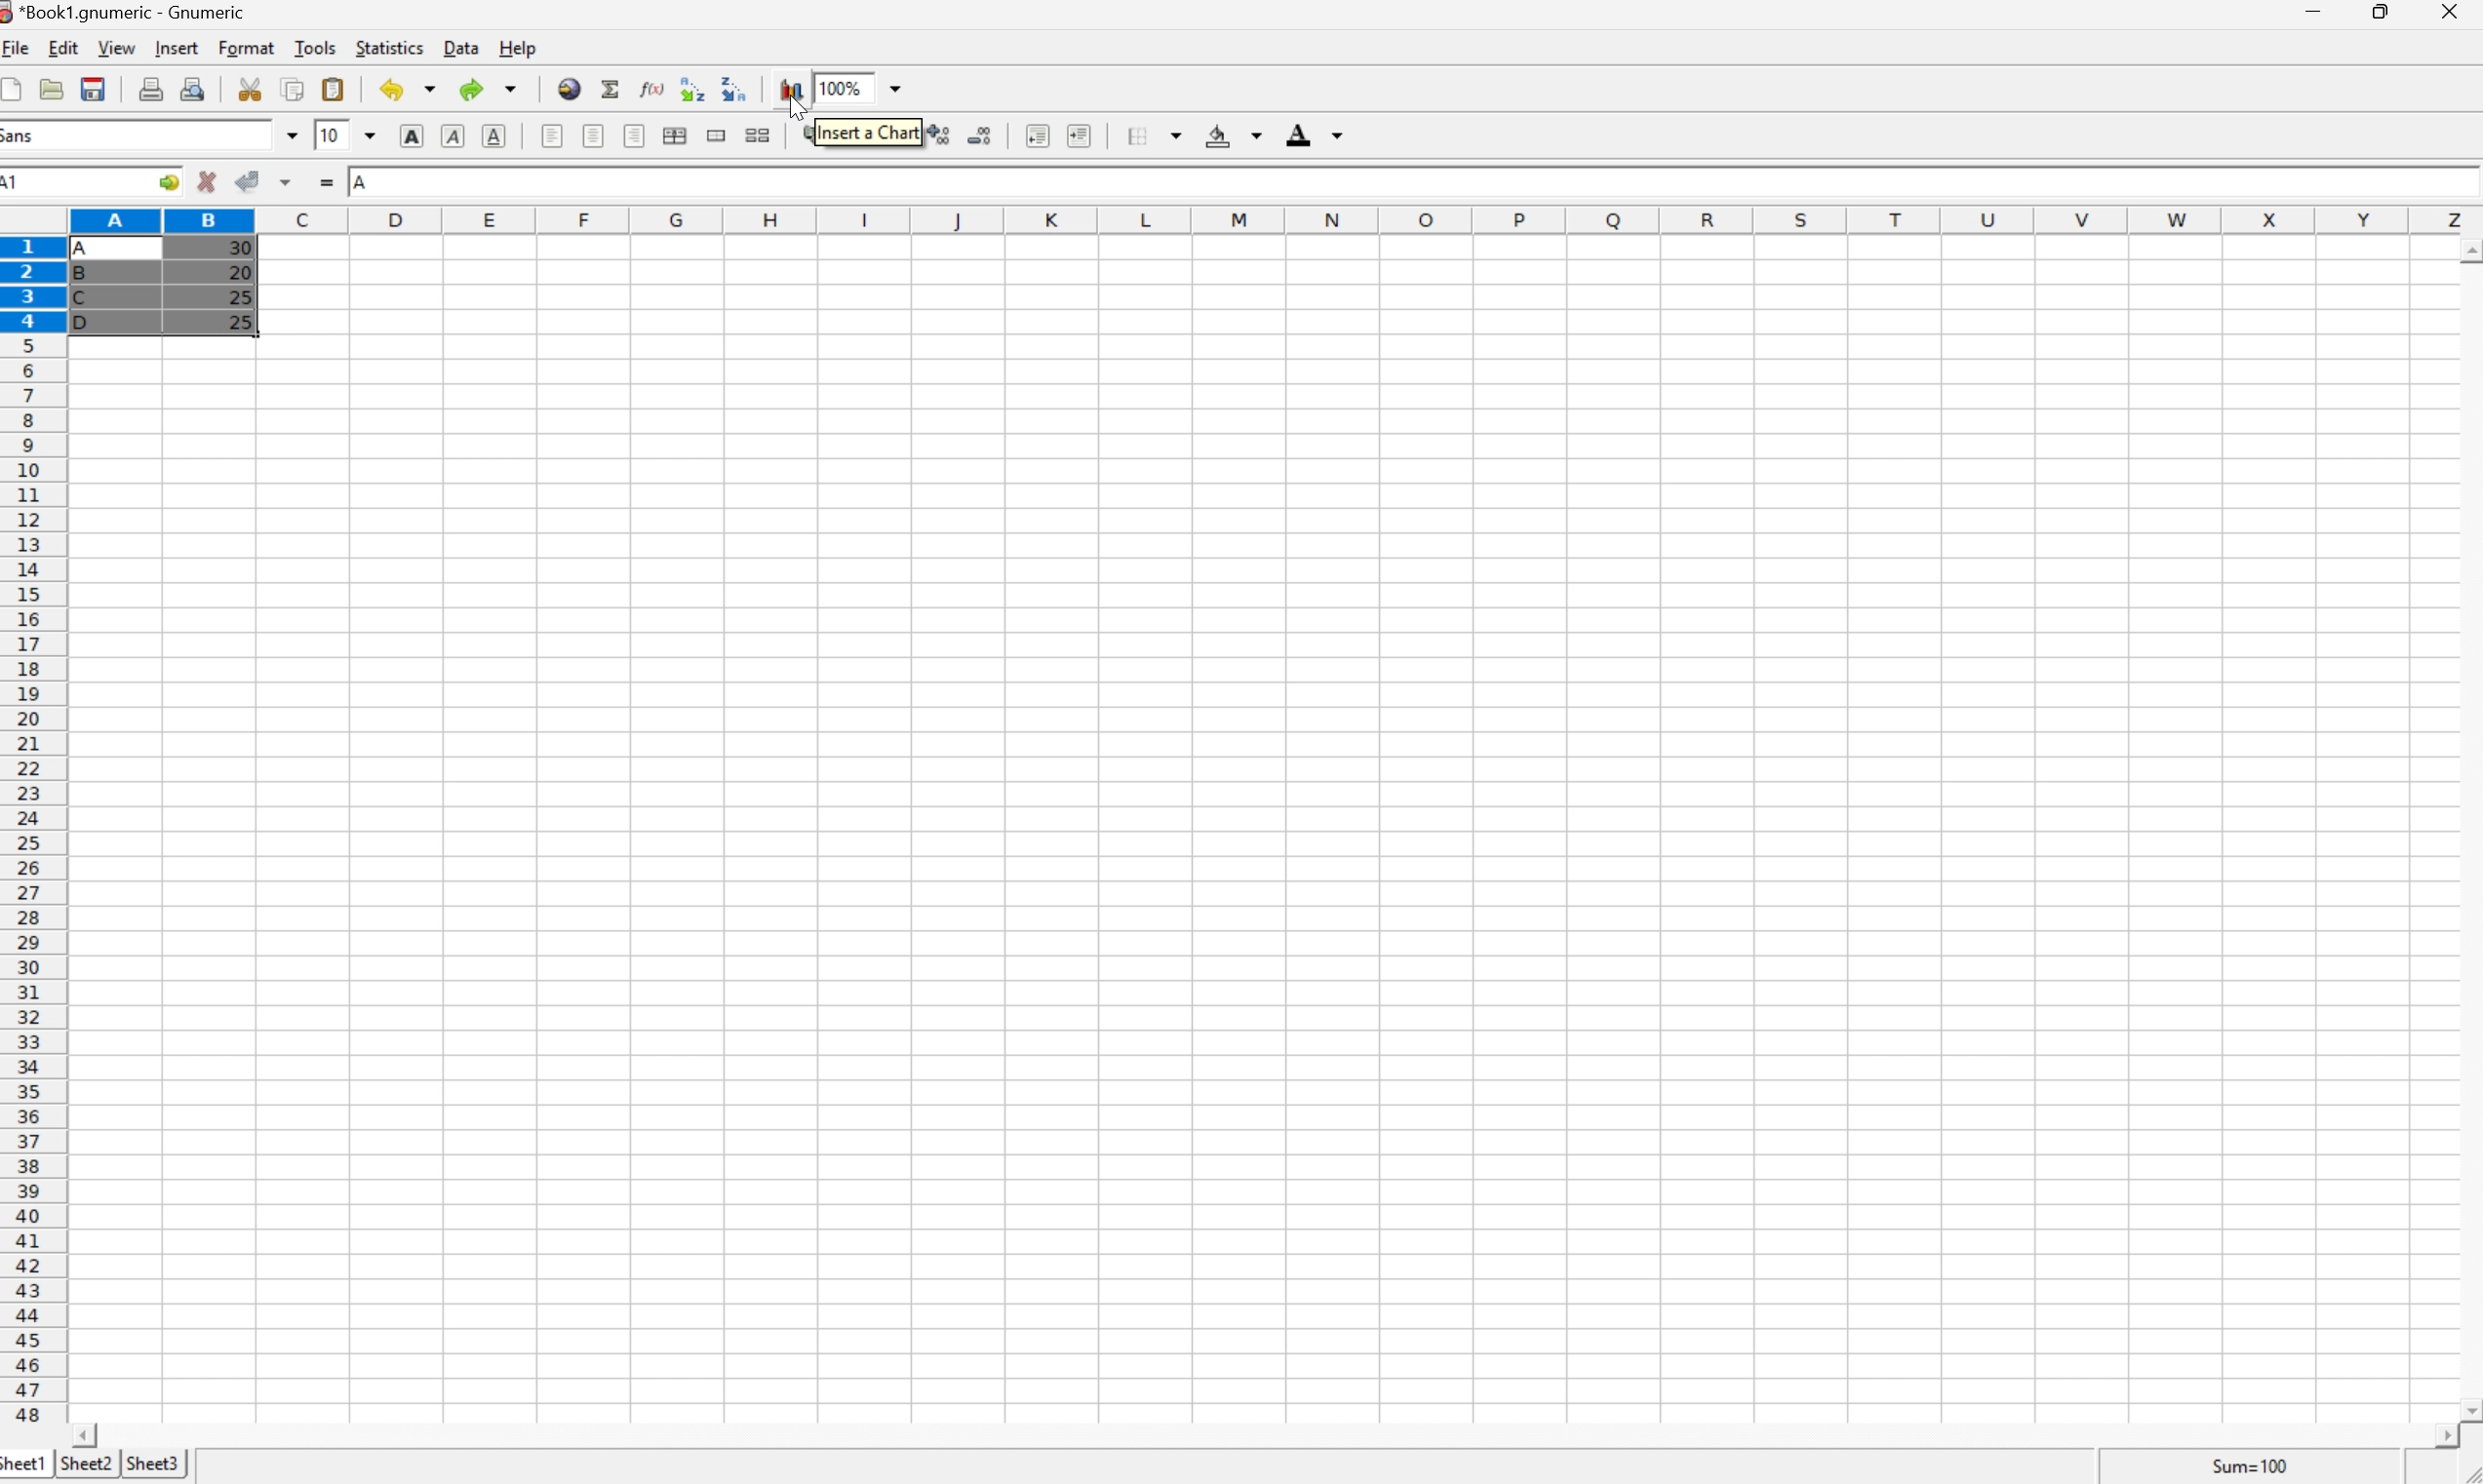  What do you see at coordinates (22, 135) in the screenshot?
I see `Sans` at bounding box center [22, 135].